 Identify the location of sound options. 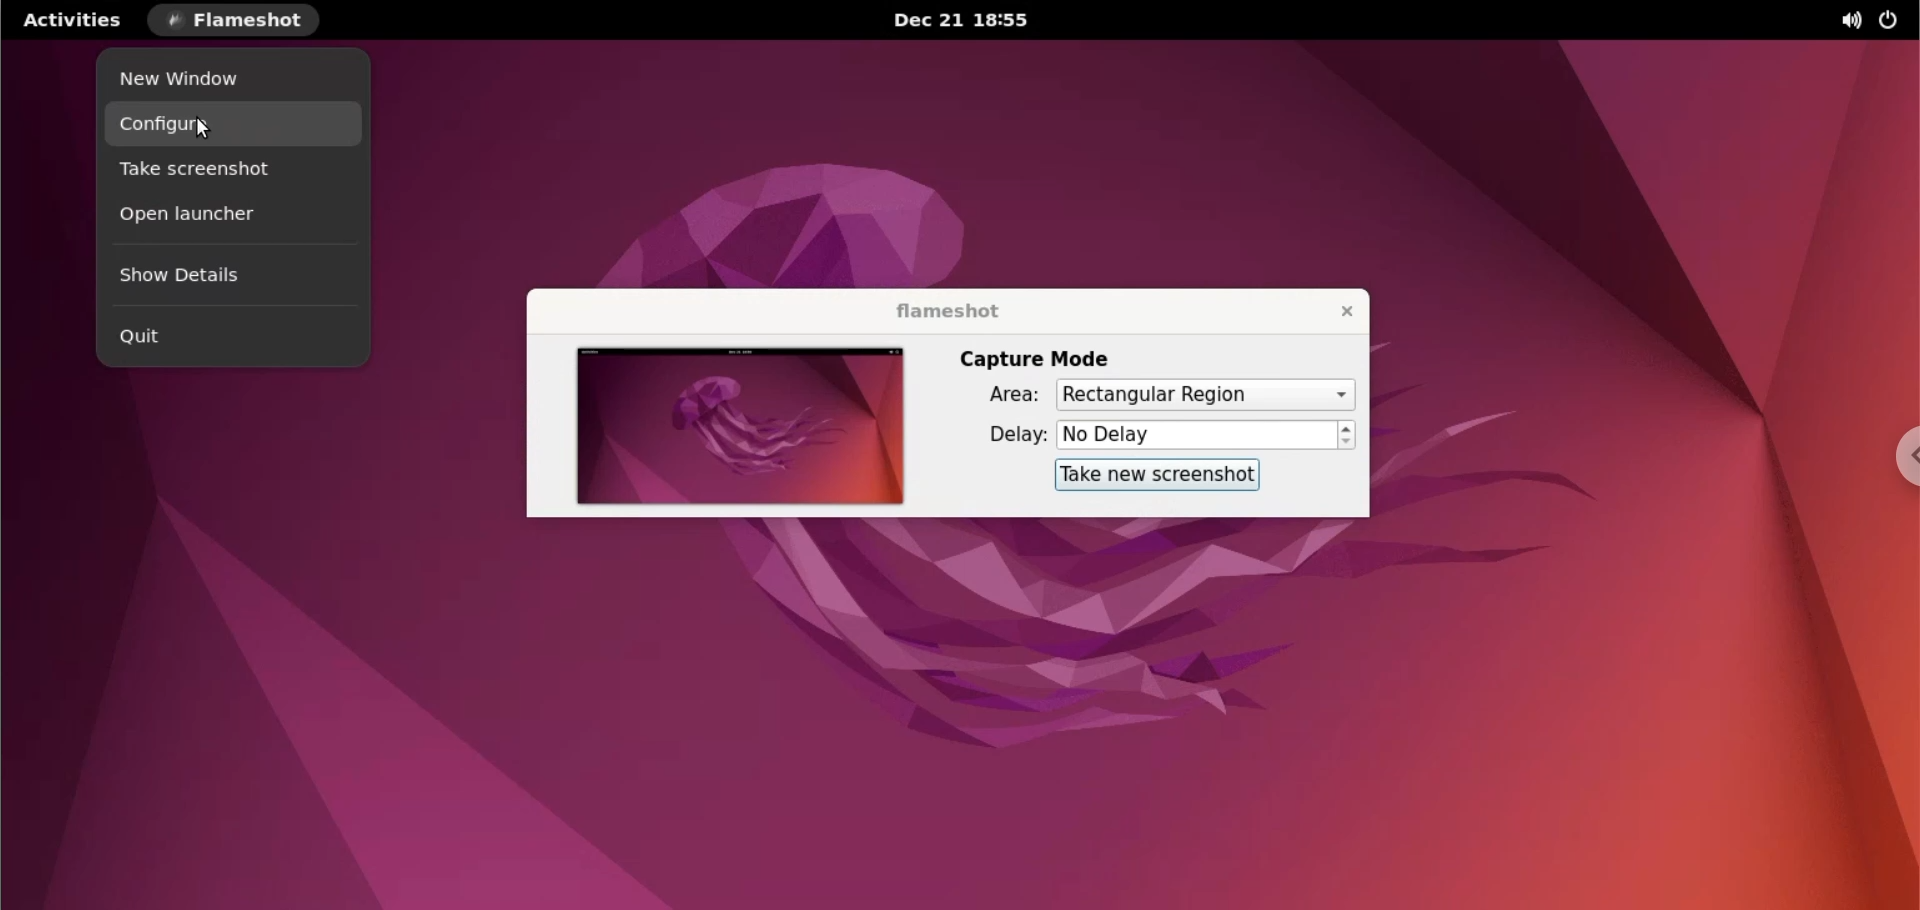
(1846, 21).